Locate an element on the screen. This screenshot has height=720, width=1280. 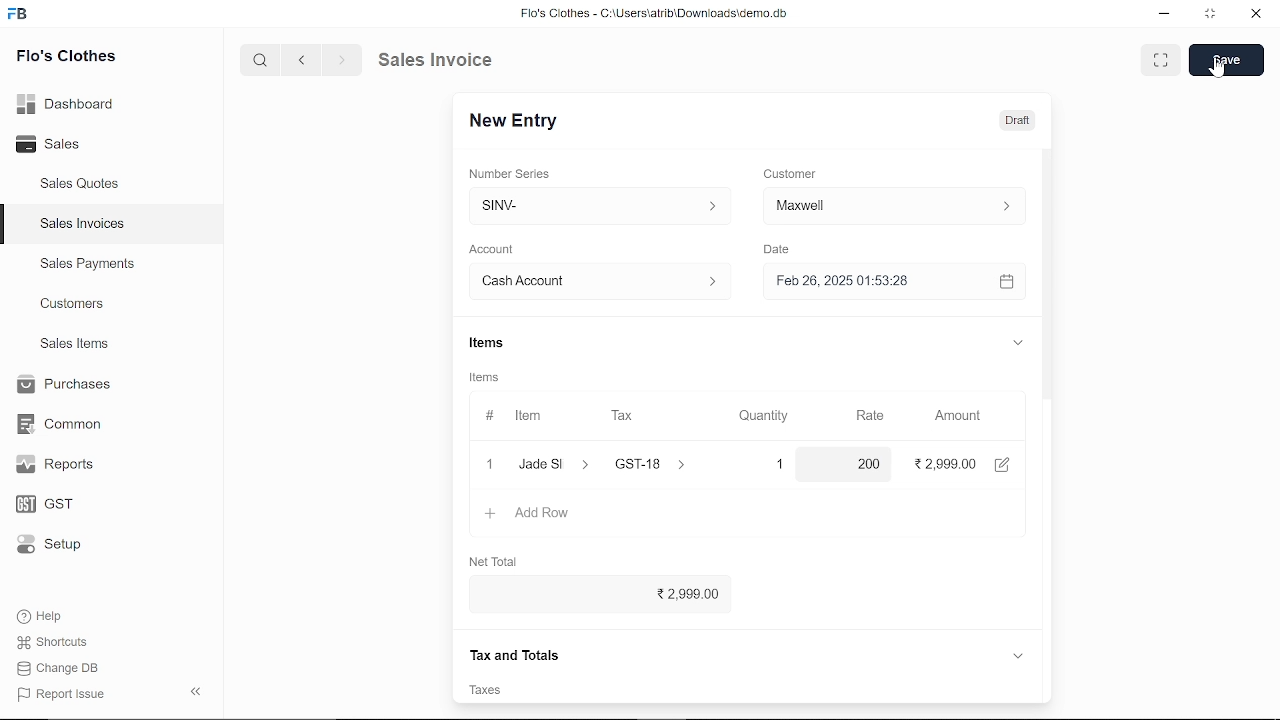
Purchases is located at coordinates (62, 385).